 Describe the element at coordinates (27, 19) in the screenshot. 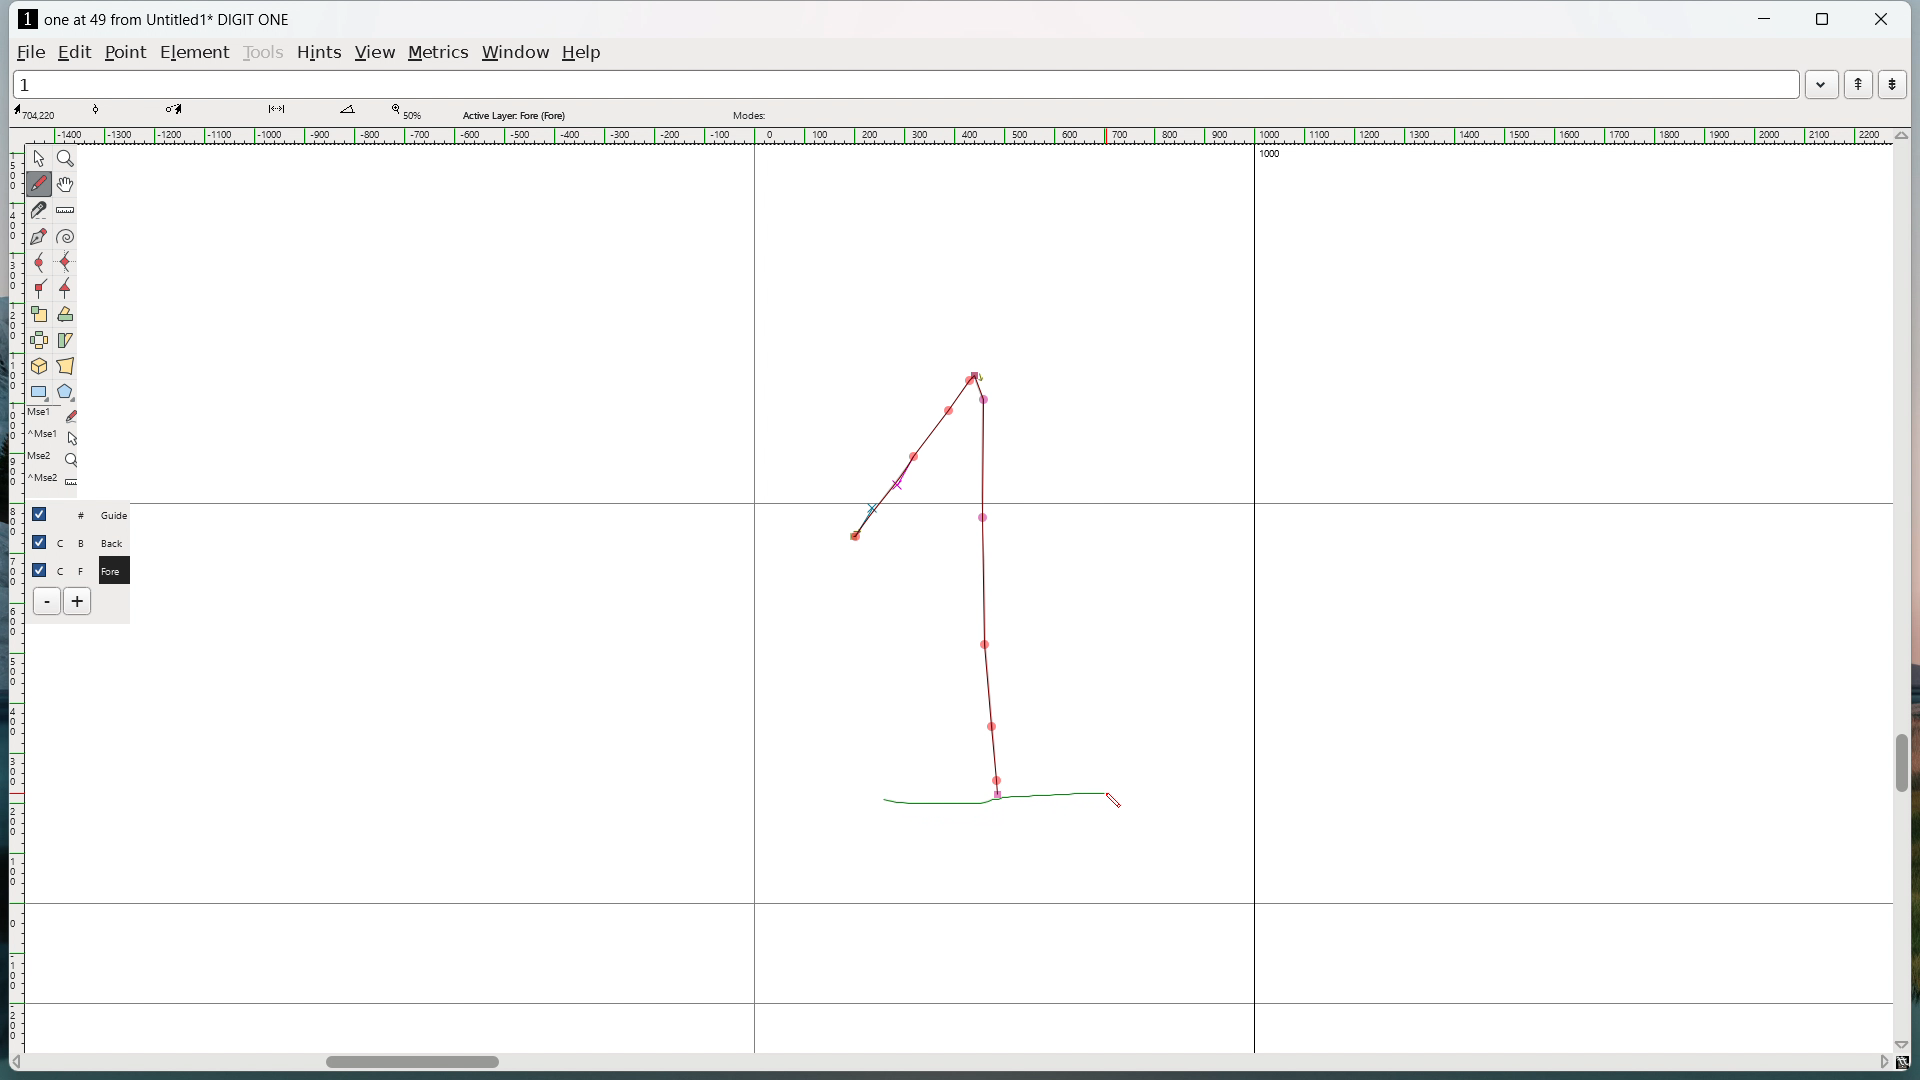

I see `logo` at that location.